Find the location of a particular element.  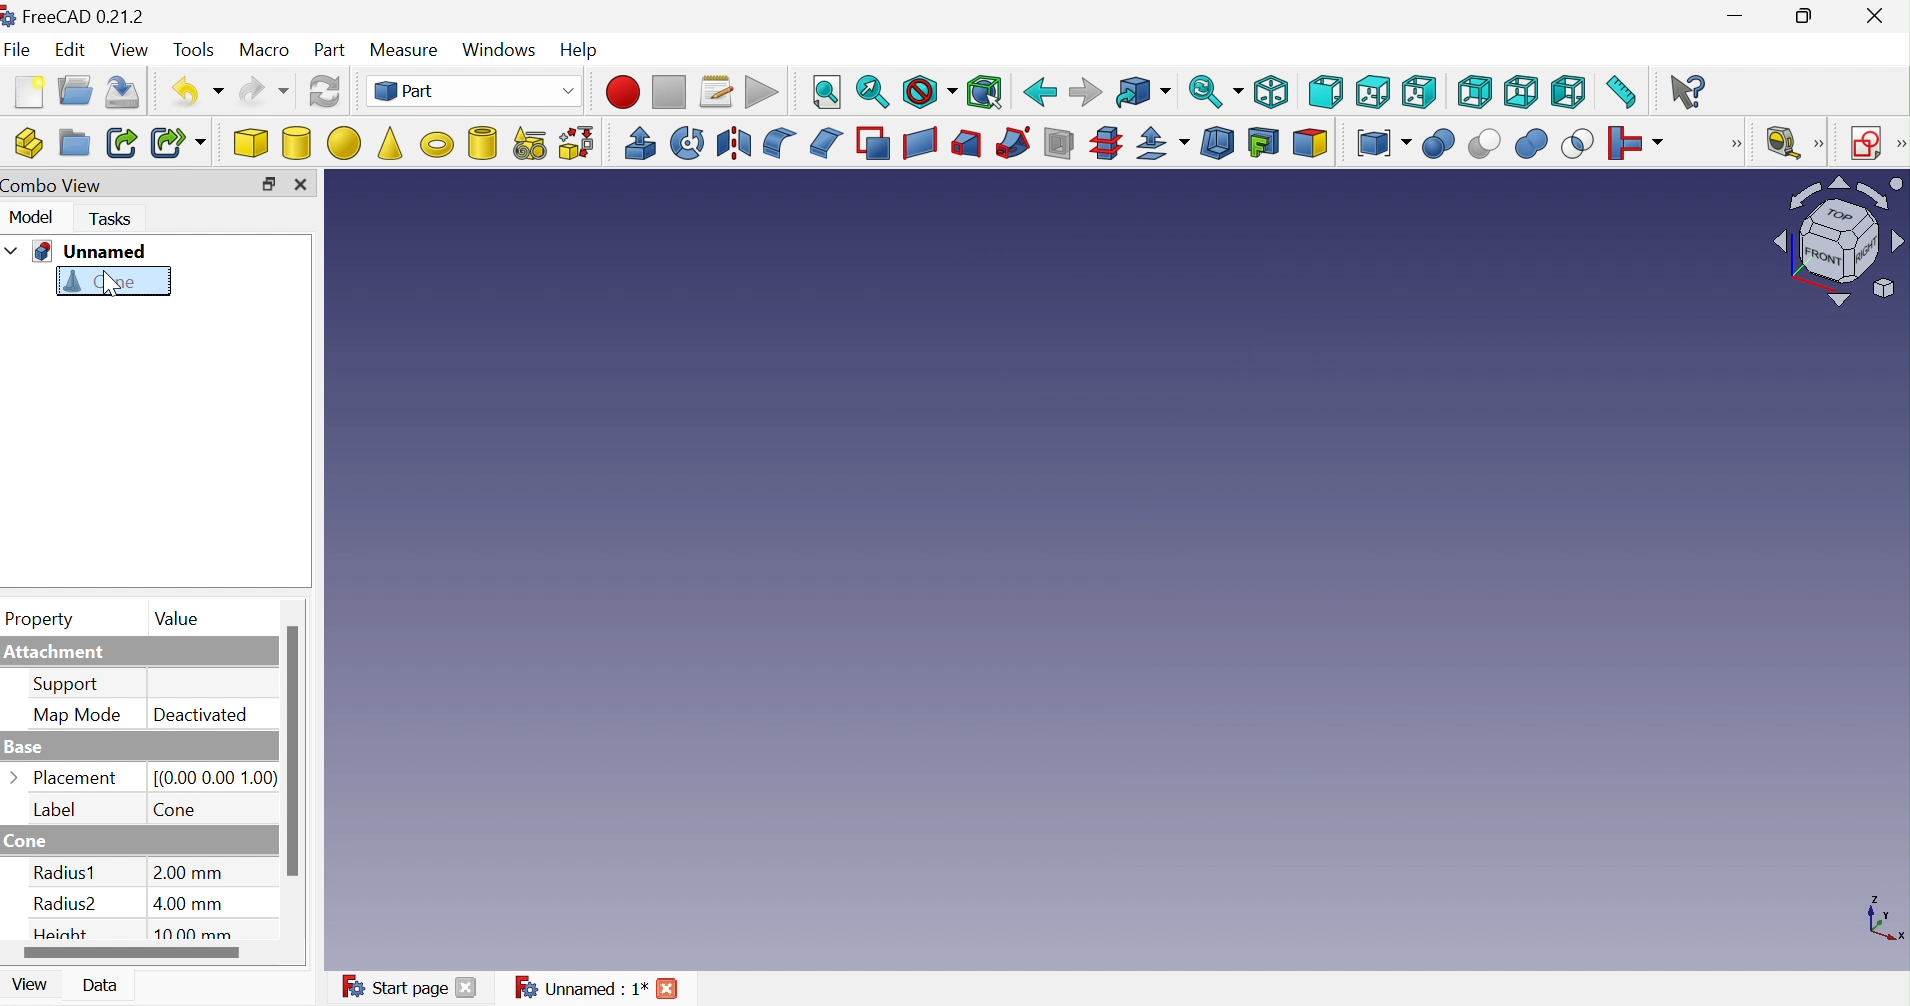

Make sub-link is located at coordinates (177, 142).